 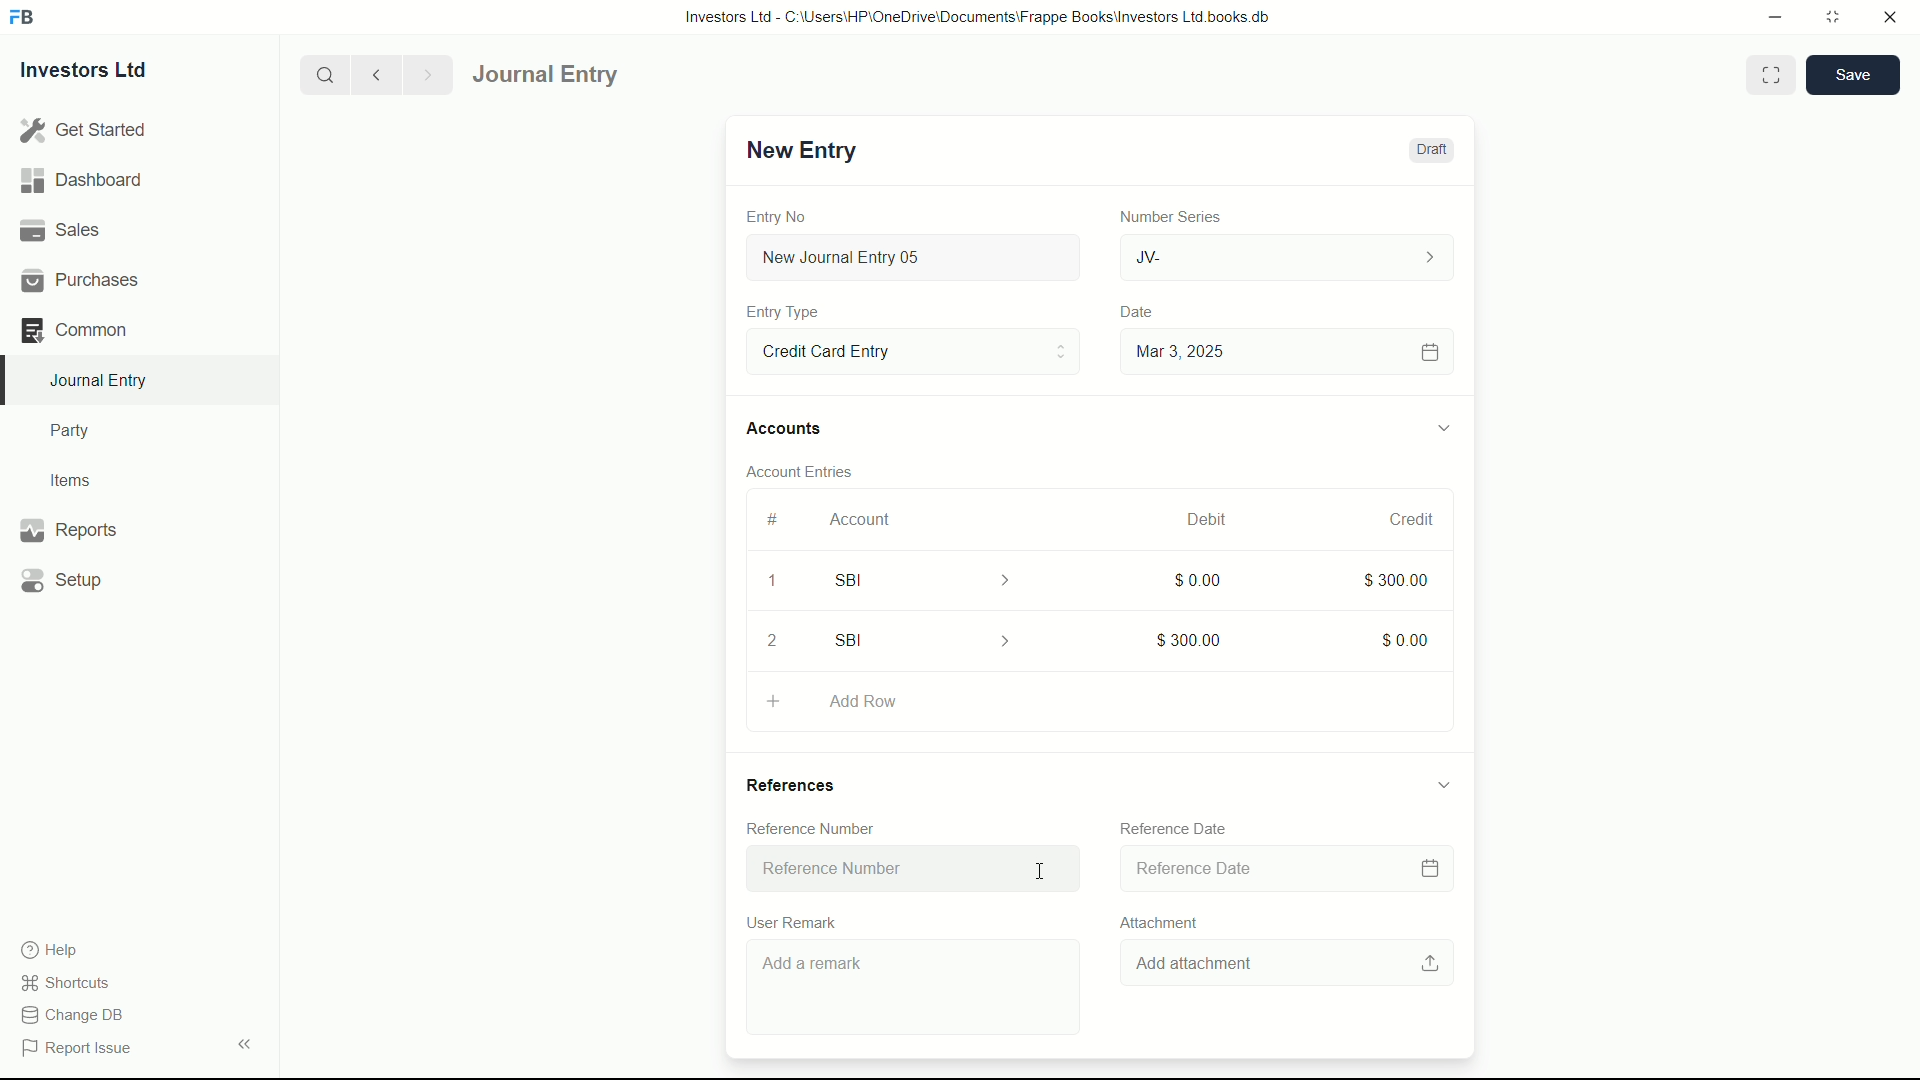 I want to click on Credit, so click(x=1403, y=520).